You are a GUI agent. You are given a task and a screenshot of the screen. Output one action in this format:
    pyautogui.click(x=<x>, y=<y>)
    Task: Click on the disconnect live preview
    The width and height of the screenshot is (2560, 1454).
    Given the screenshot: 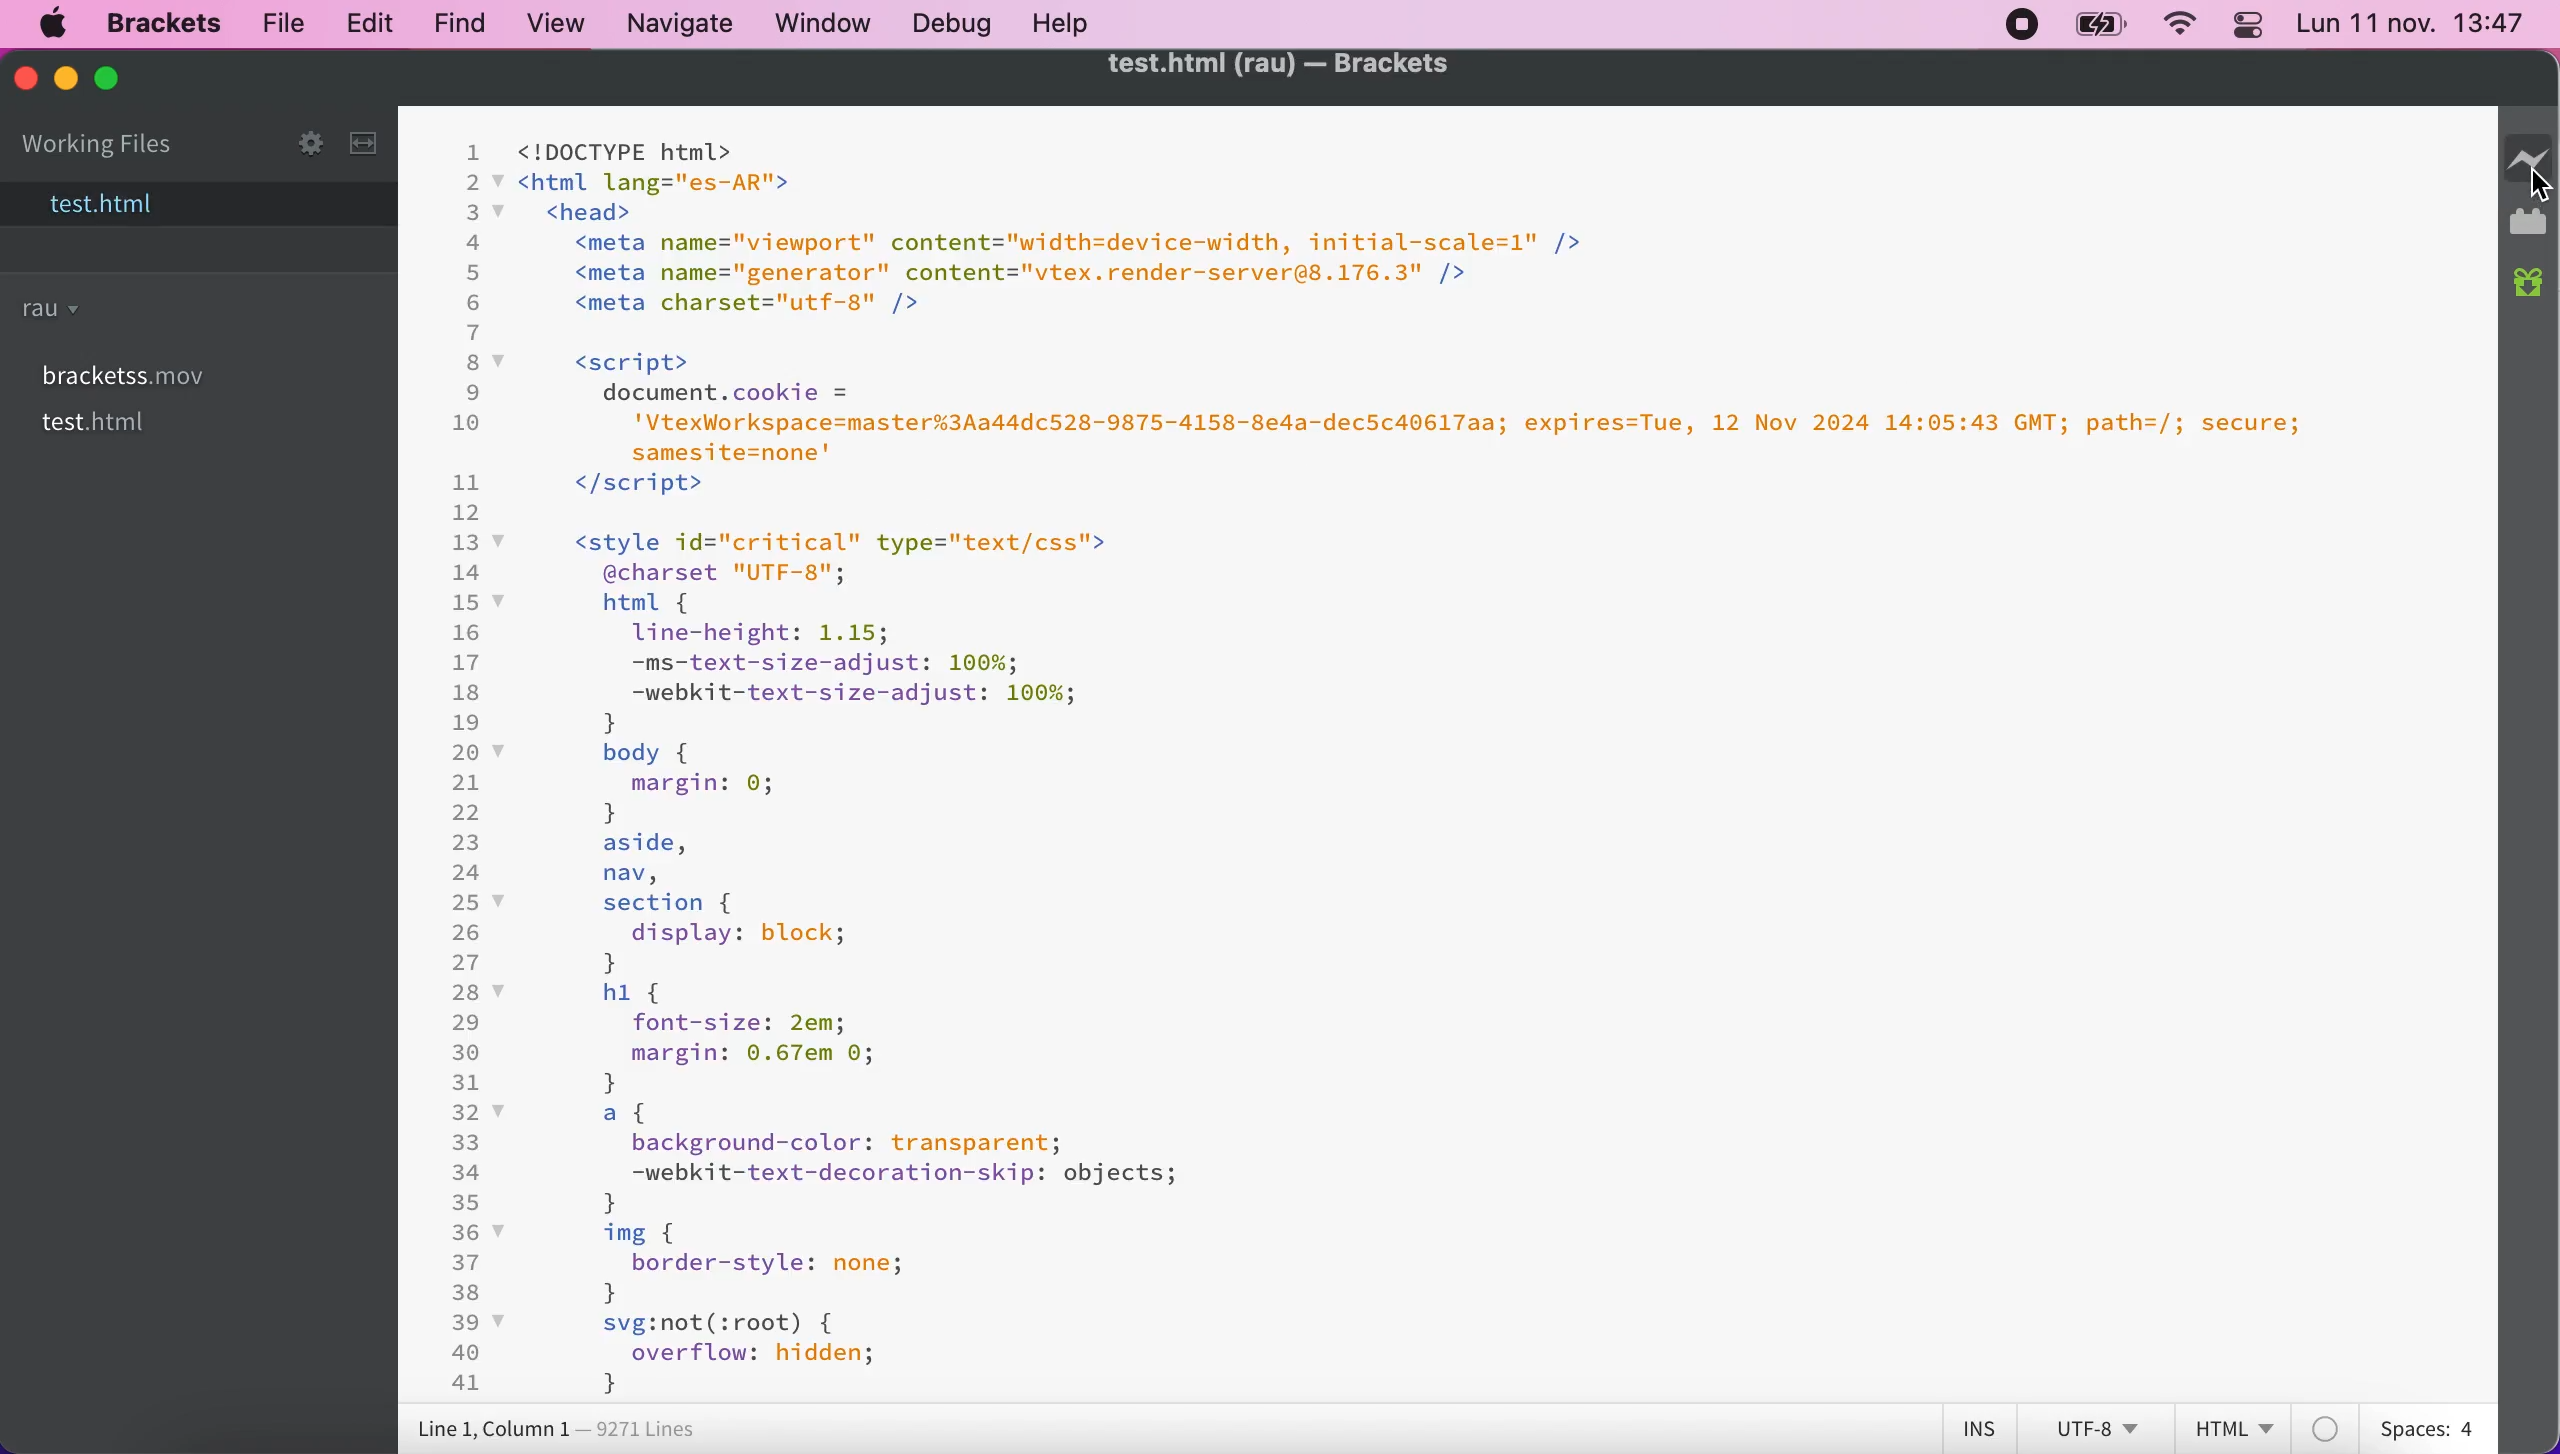 What is the action you would take?
    pyautogui.click(x=2530, y=158)
    